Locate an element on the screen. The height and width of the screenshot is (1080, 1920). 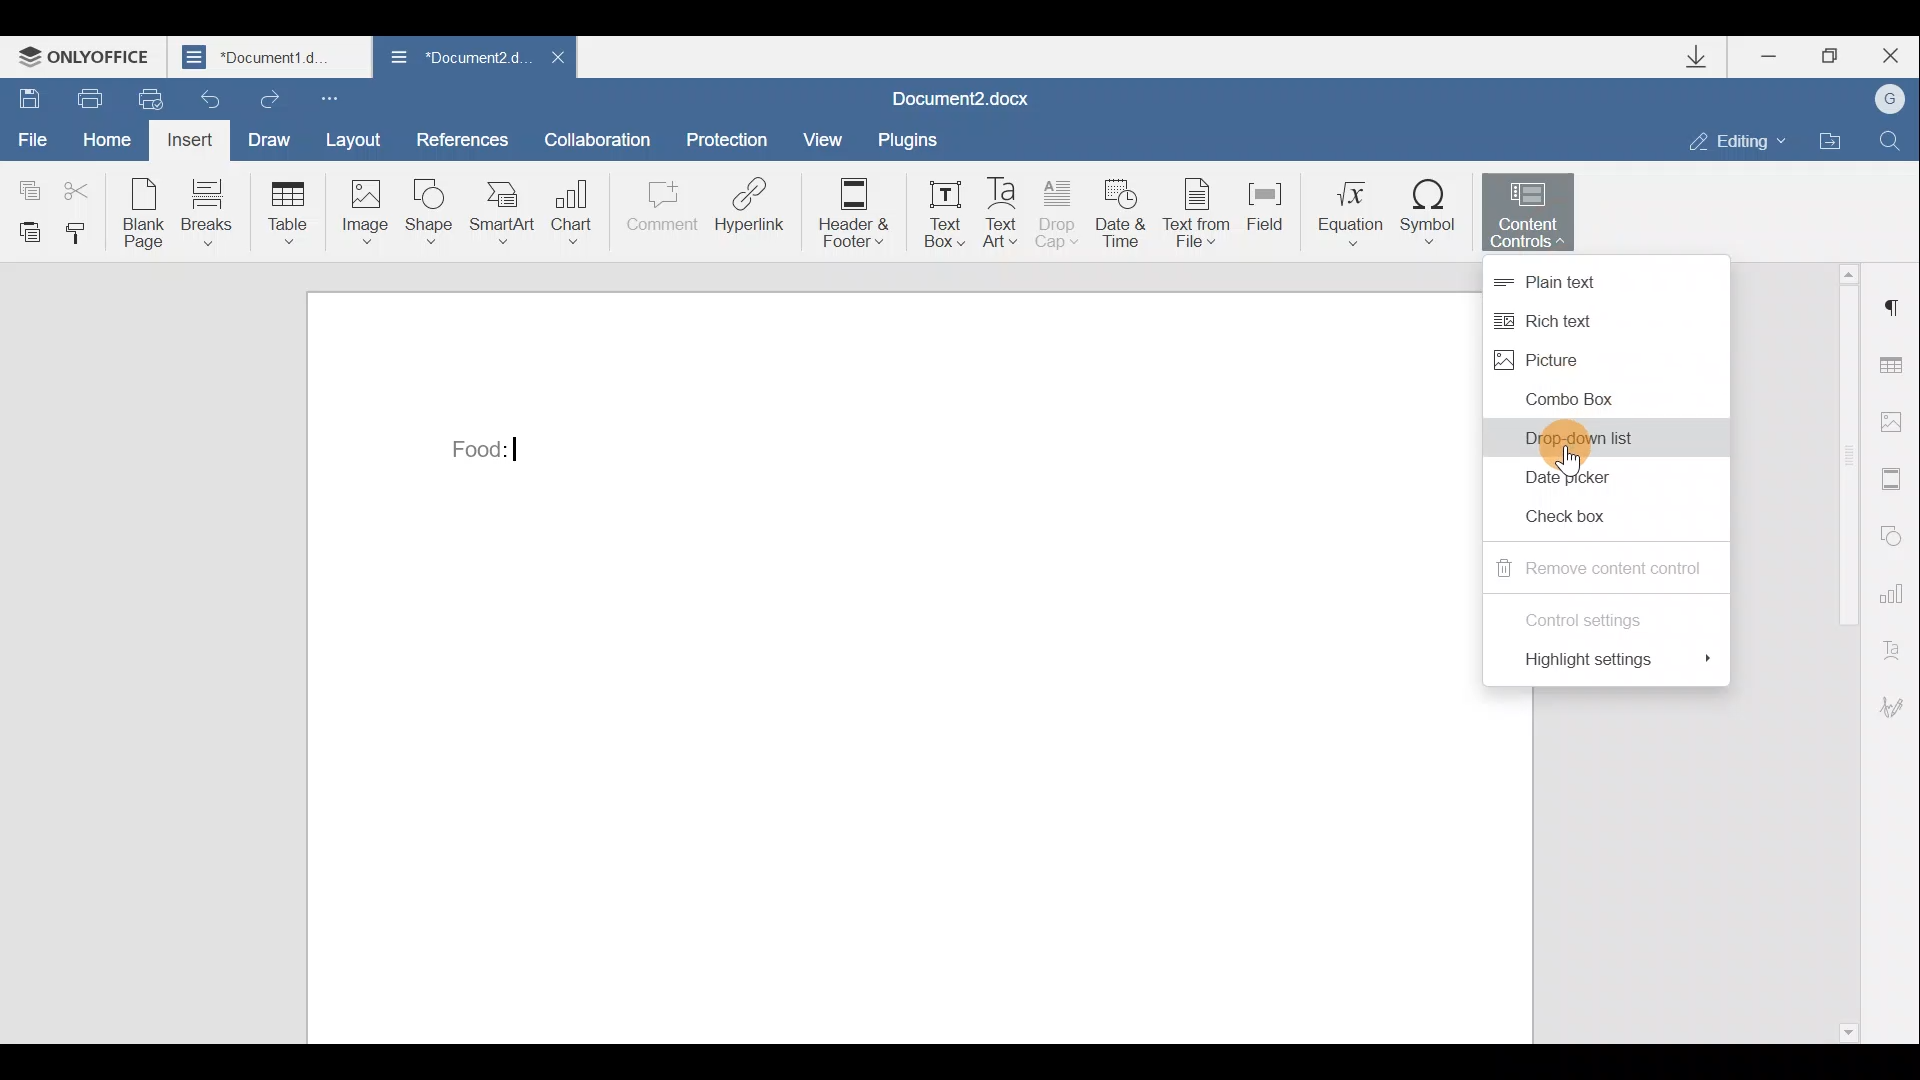
Editing mode is located at coordinates (1738, 140).